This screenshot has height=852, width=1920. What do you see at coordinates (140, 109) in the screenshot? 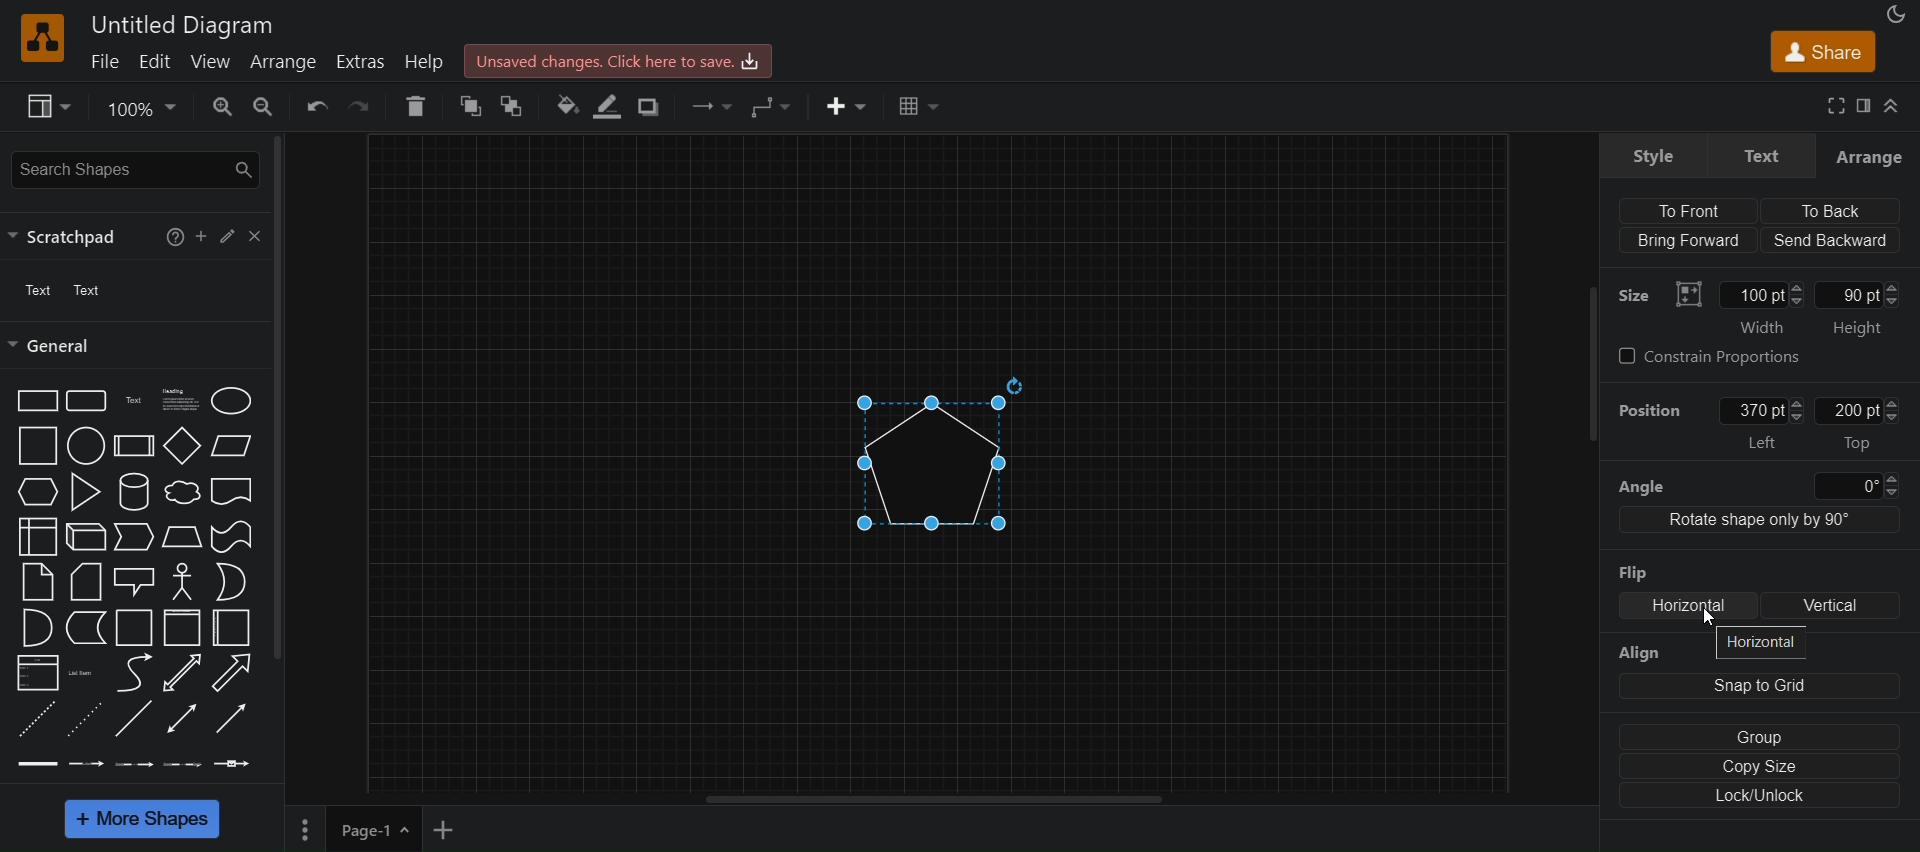
I see `zoom options` at bounding box center [140, 109].